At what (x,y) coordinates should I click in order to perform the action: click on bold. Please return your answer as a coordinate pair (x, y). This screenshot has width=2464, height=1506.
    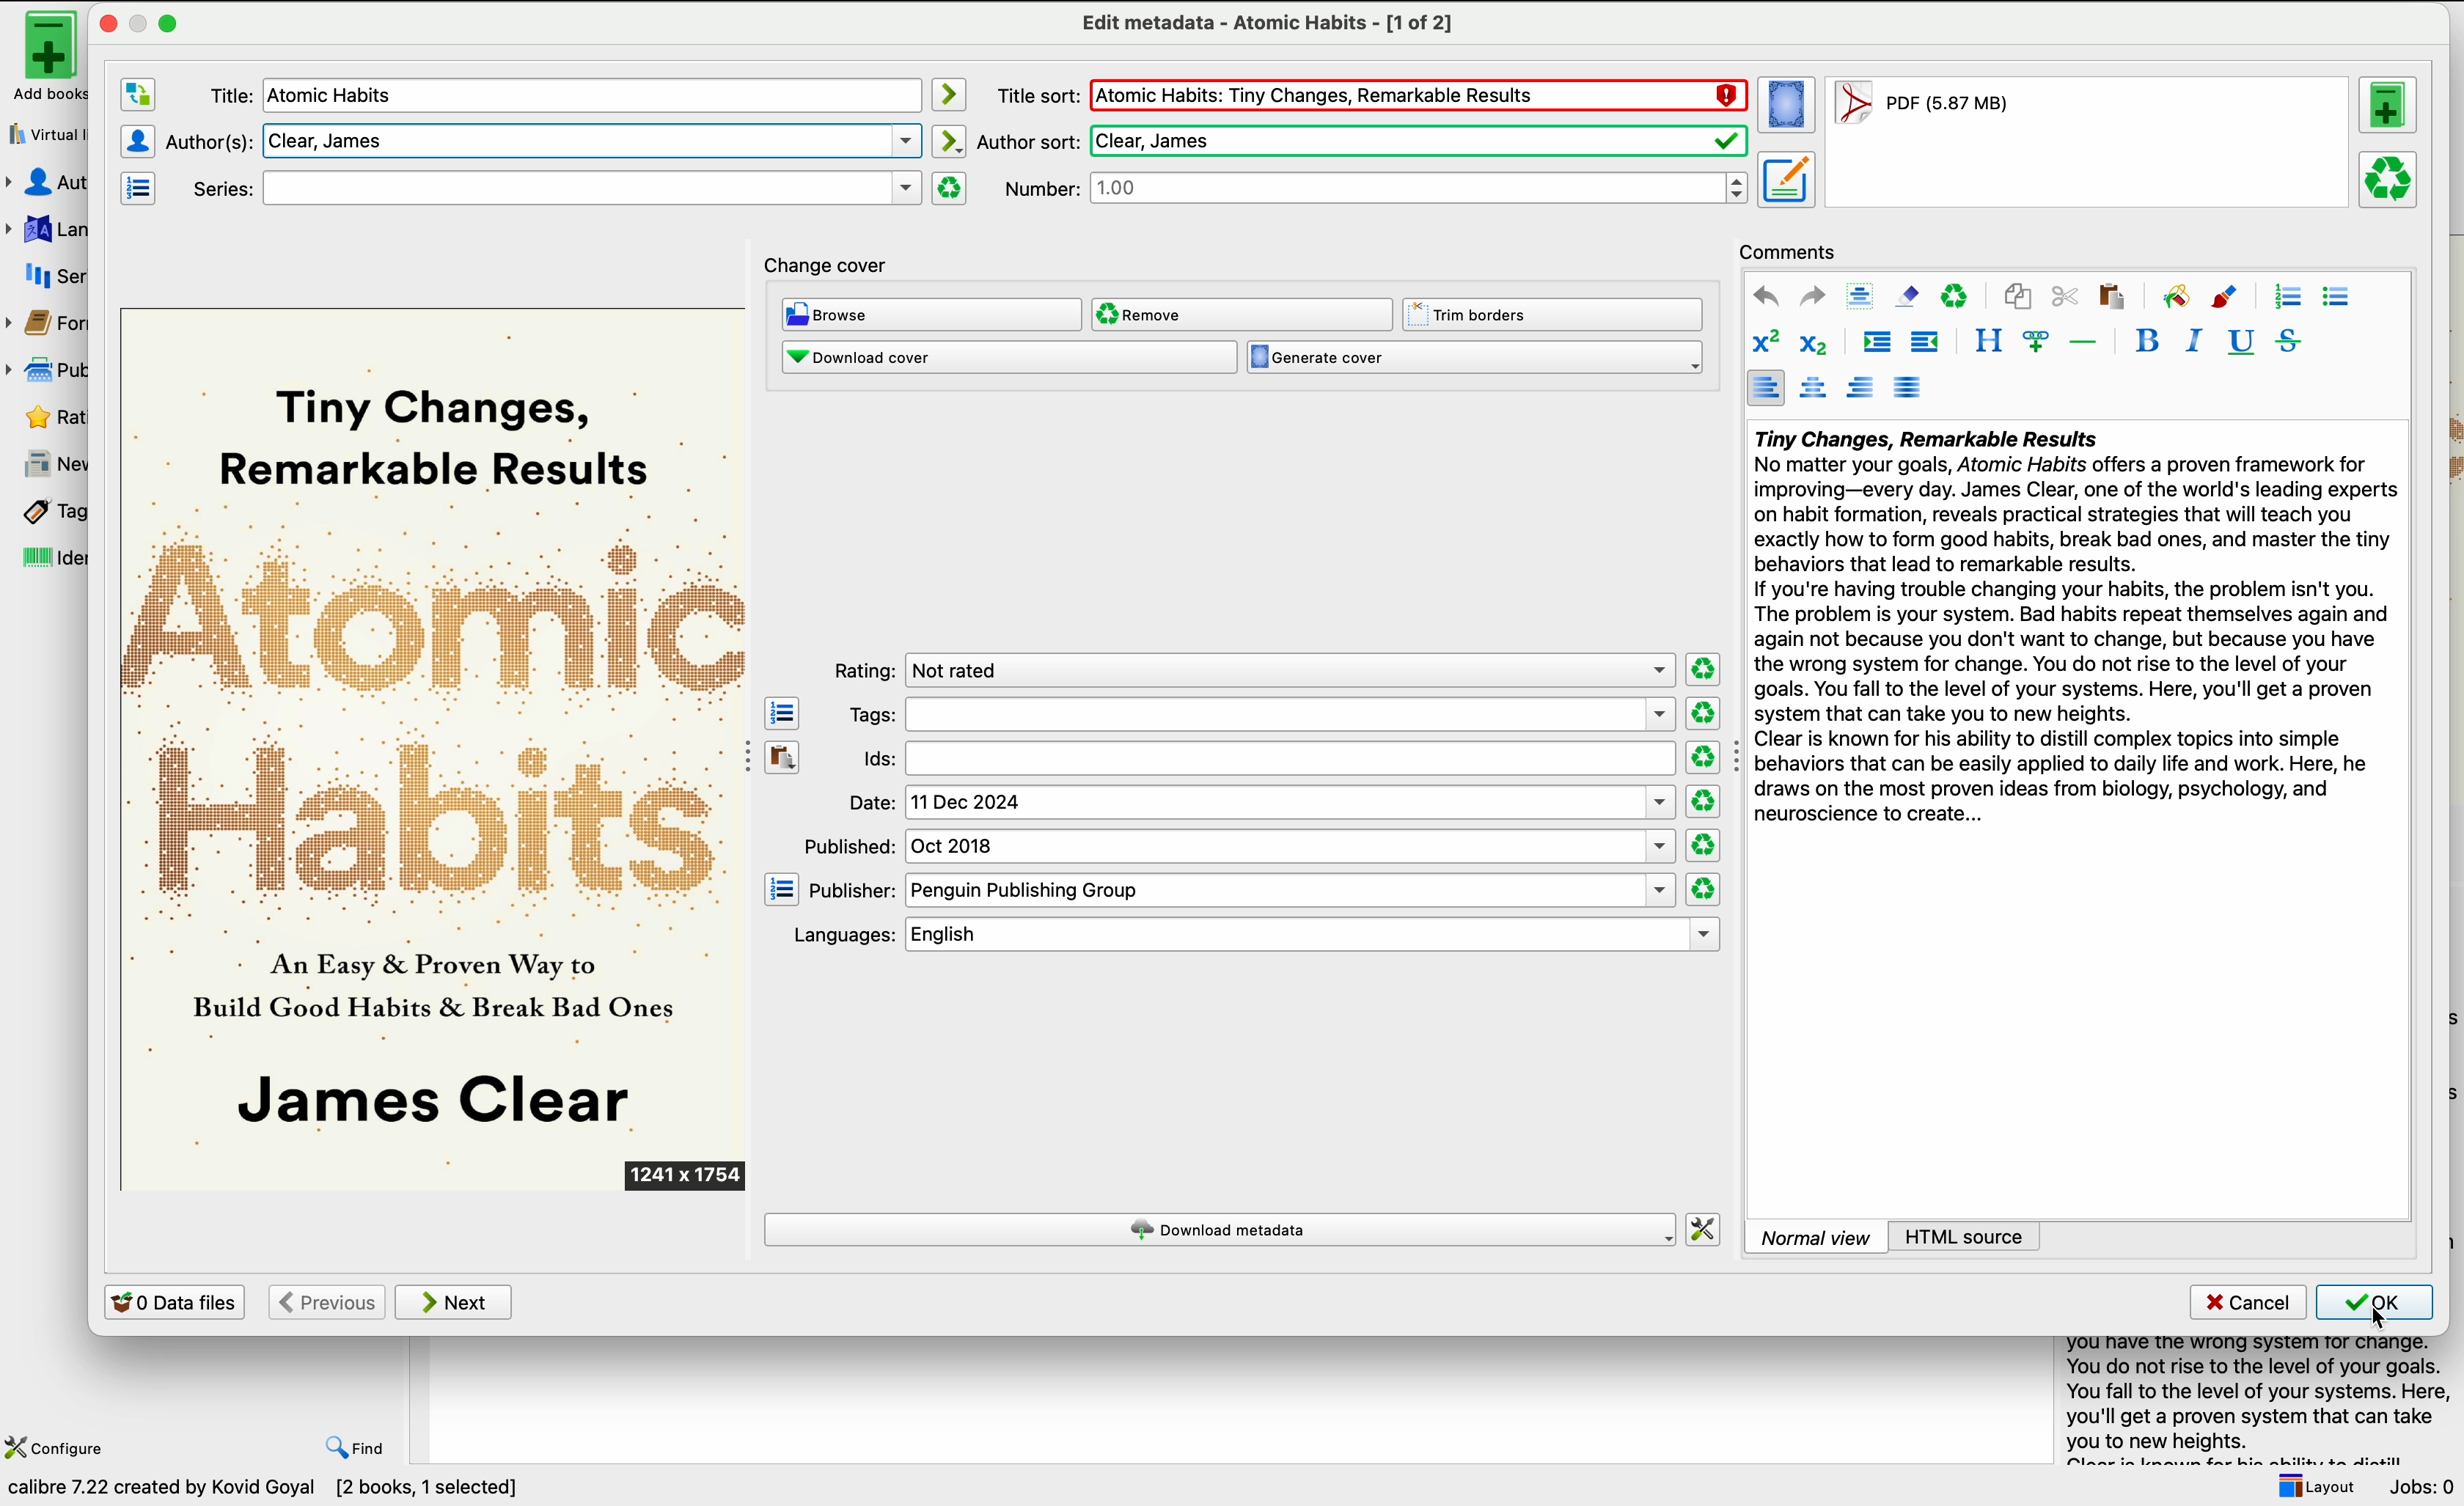
    Looking at the image, I should click on (2147, 339).